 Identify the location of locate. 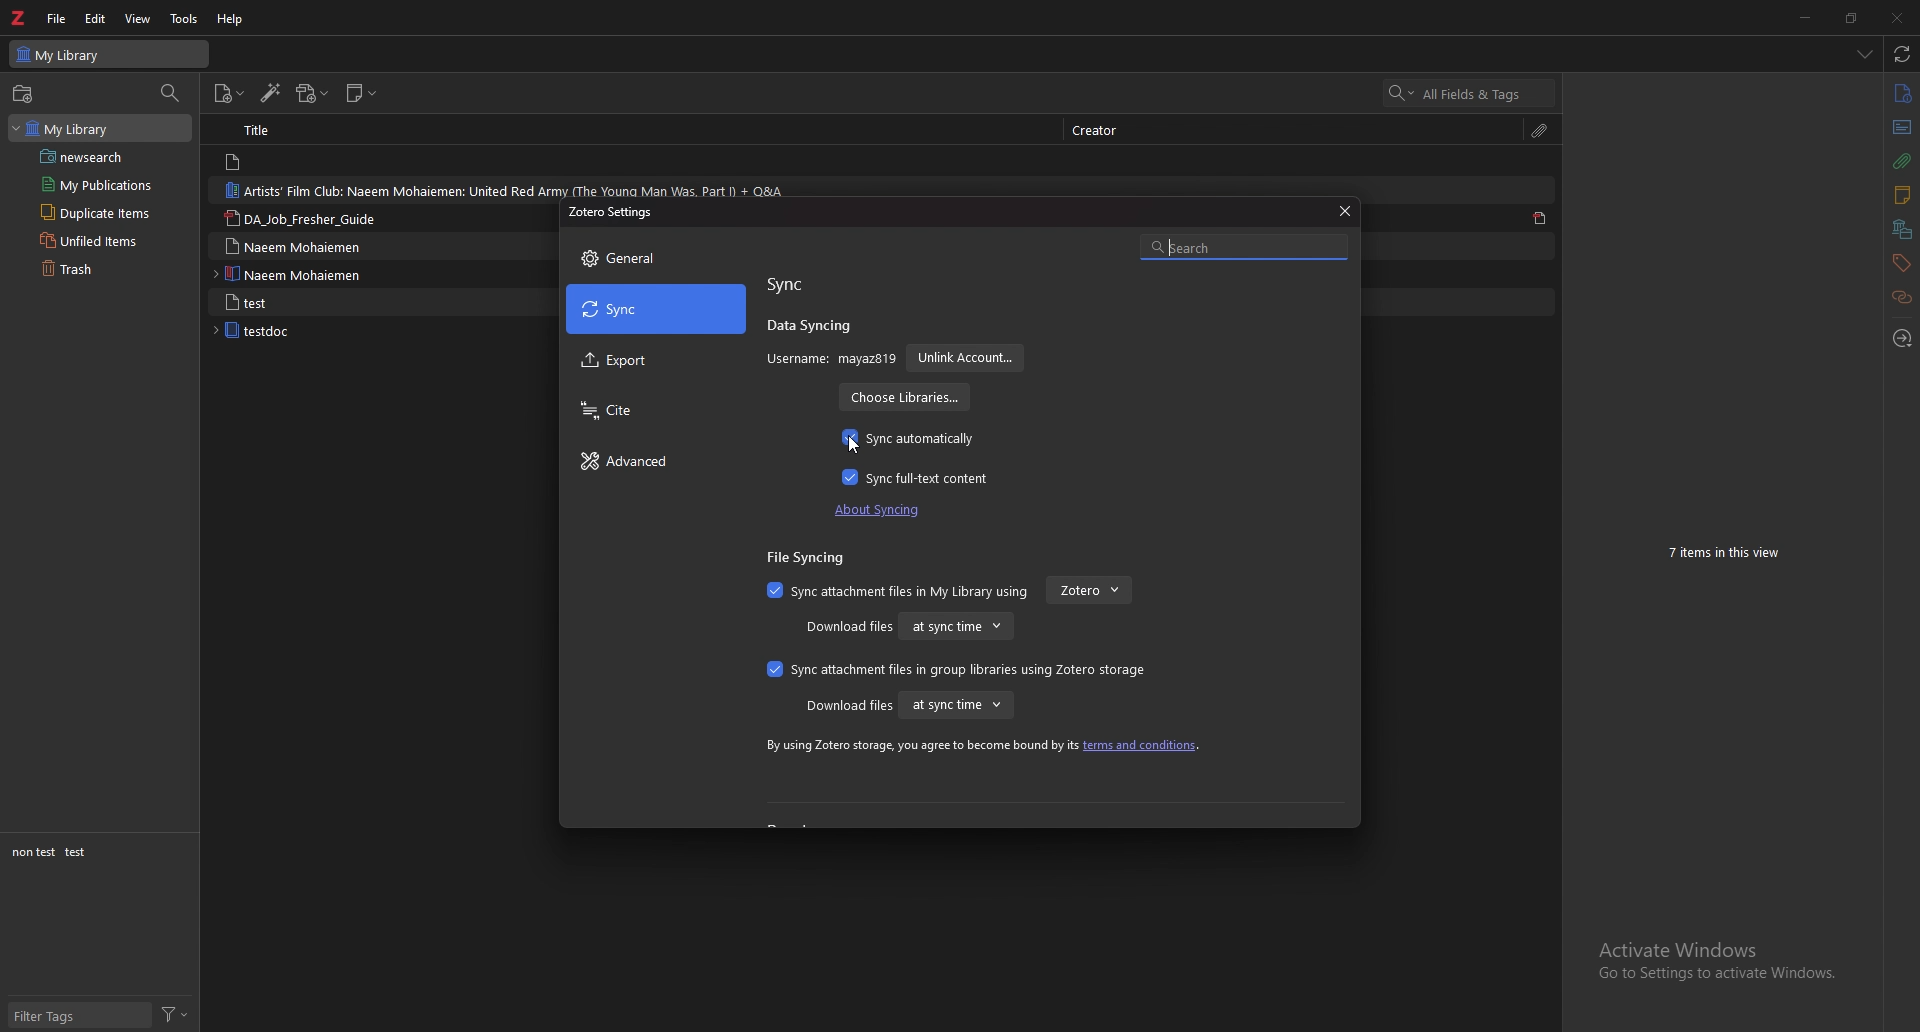
(1903, 336).